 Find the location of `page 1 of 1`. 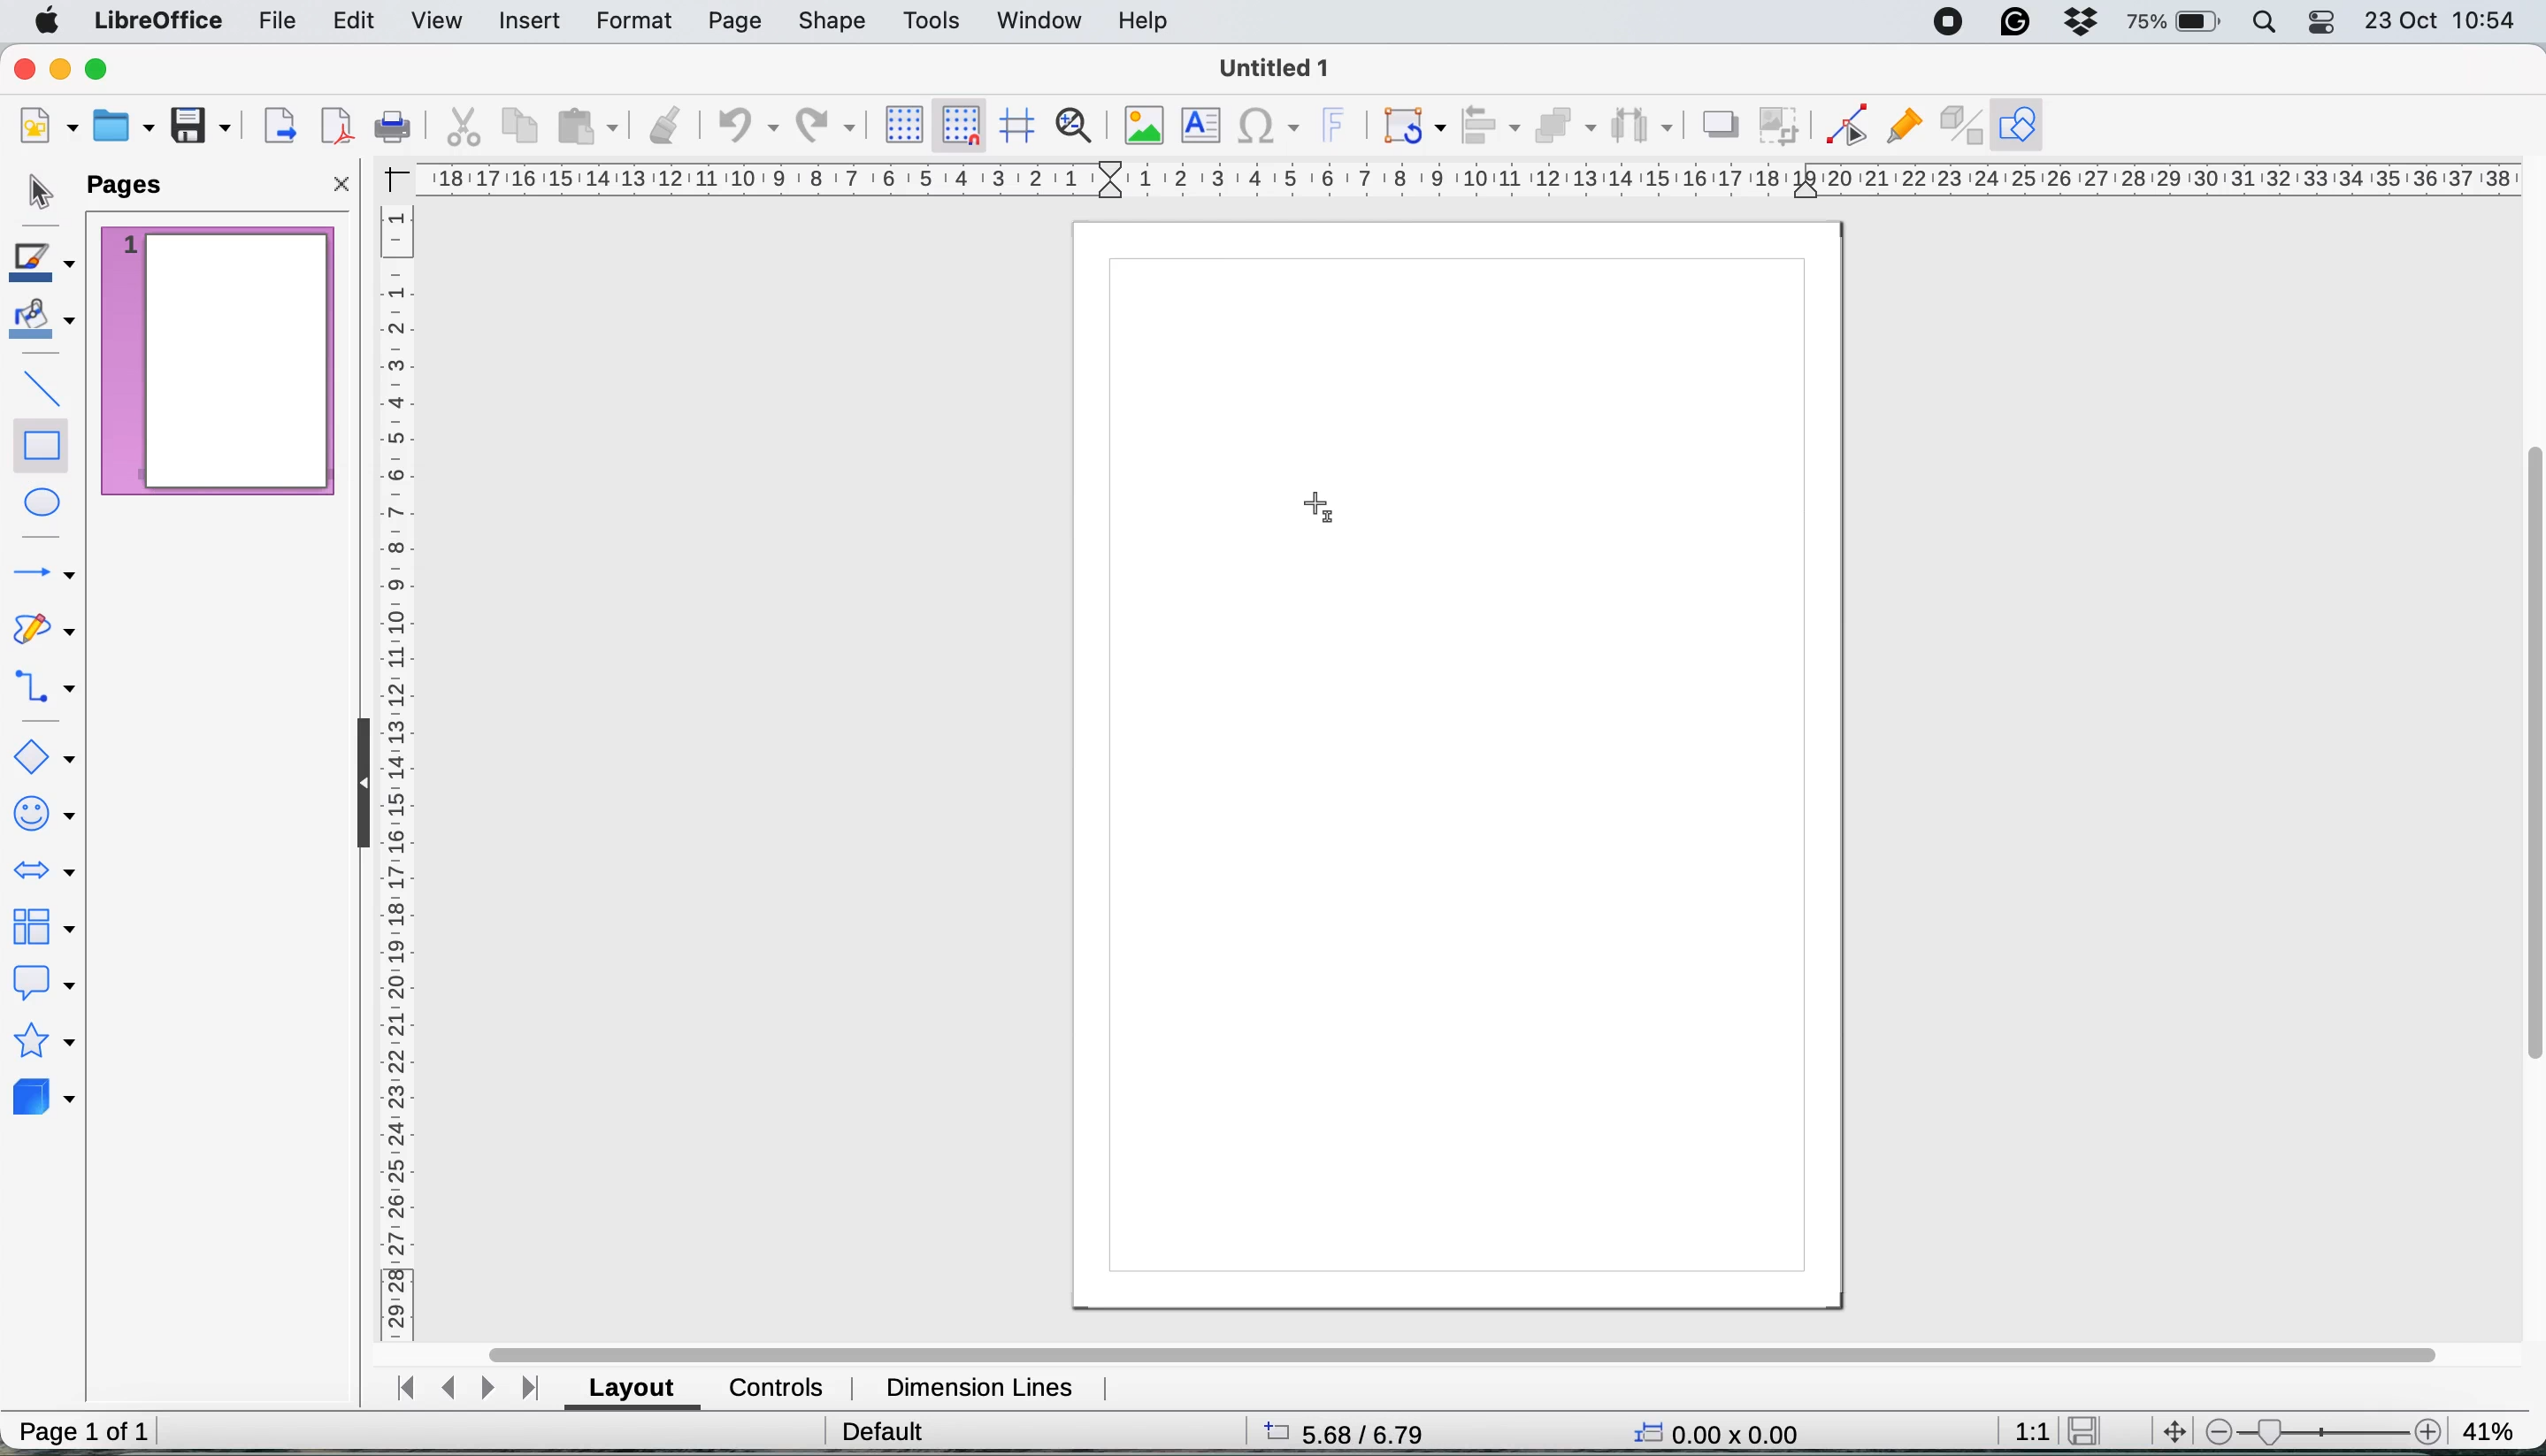

page 1 of 1 is located at coordinates (82, 1432).